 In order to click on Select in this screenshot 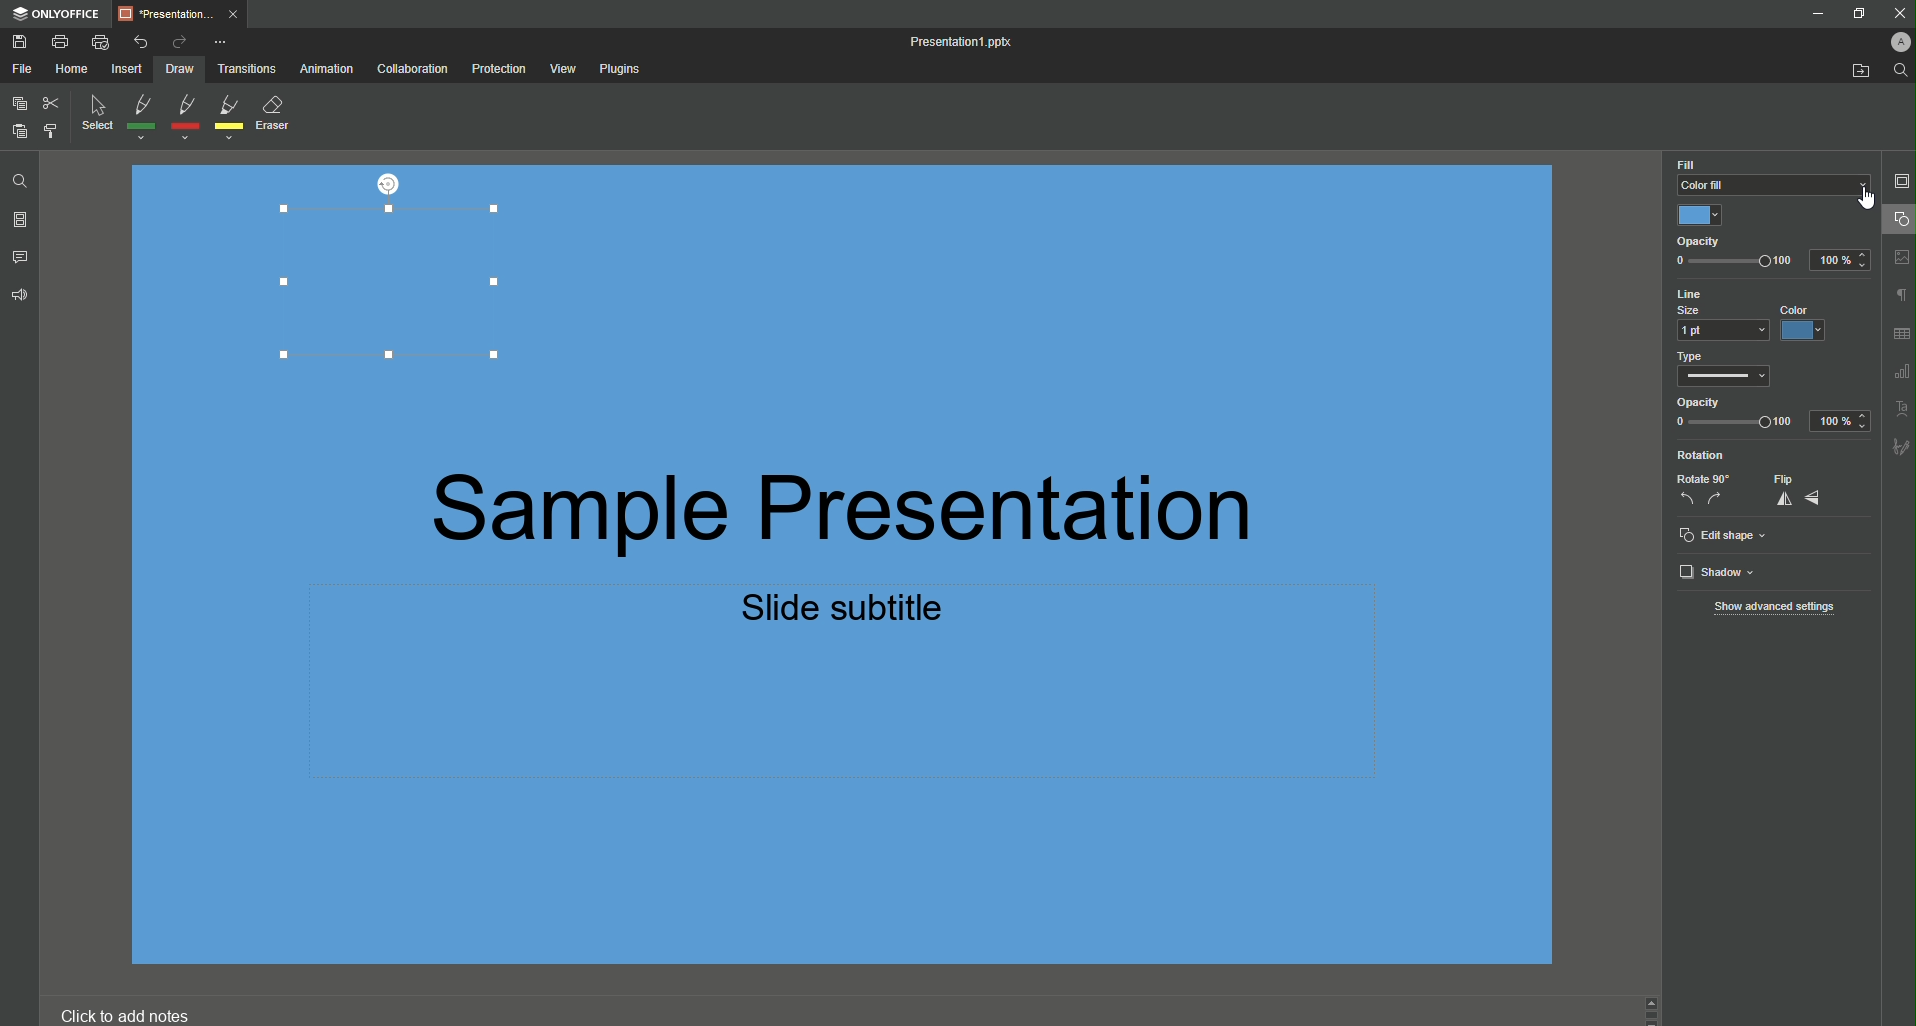, I will do `click(95, 117)`.